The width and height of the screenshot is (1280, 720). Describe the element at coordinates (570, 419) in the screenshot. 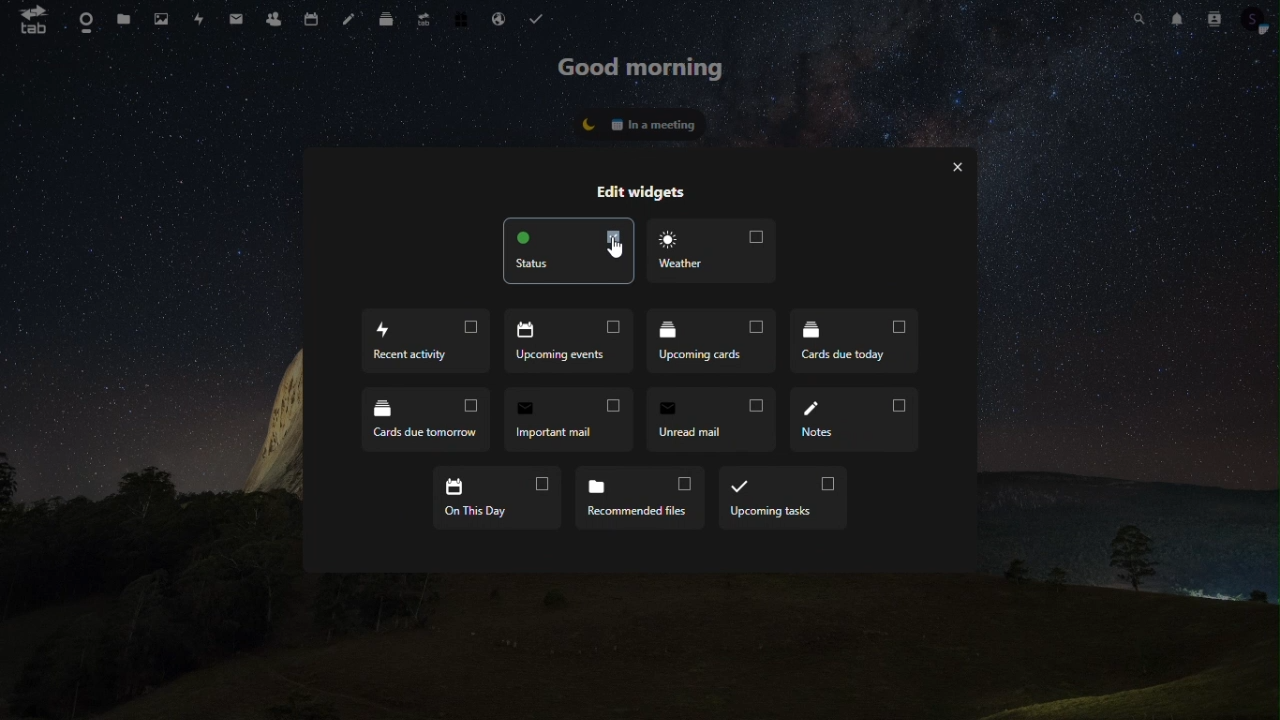

I see `important mail` at that location.